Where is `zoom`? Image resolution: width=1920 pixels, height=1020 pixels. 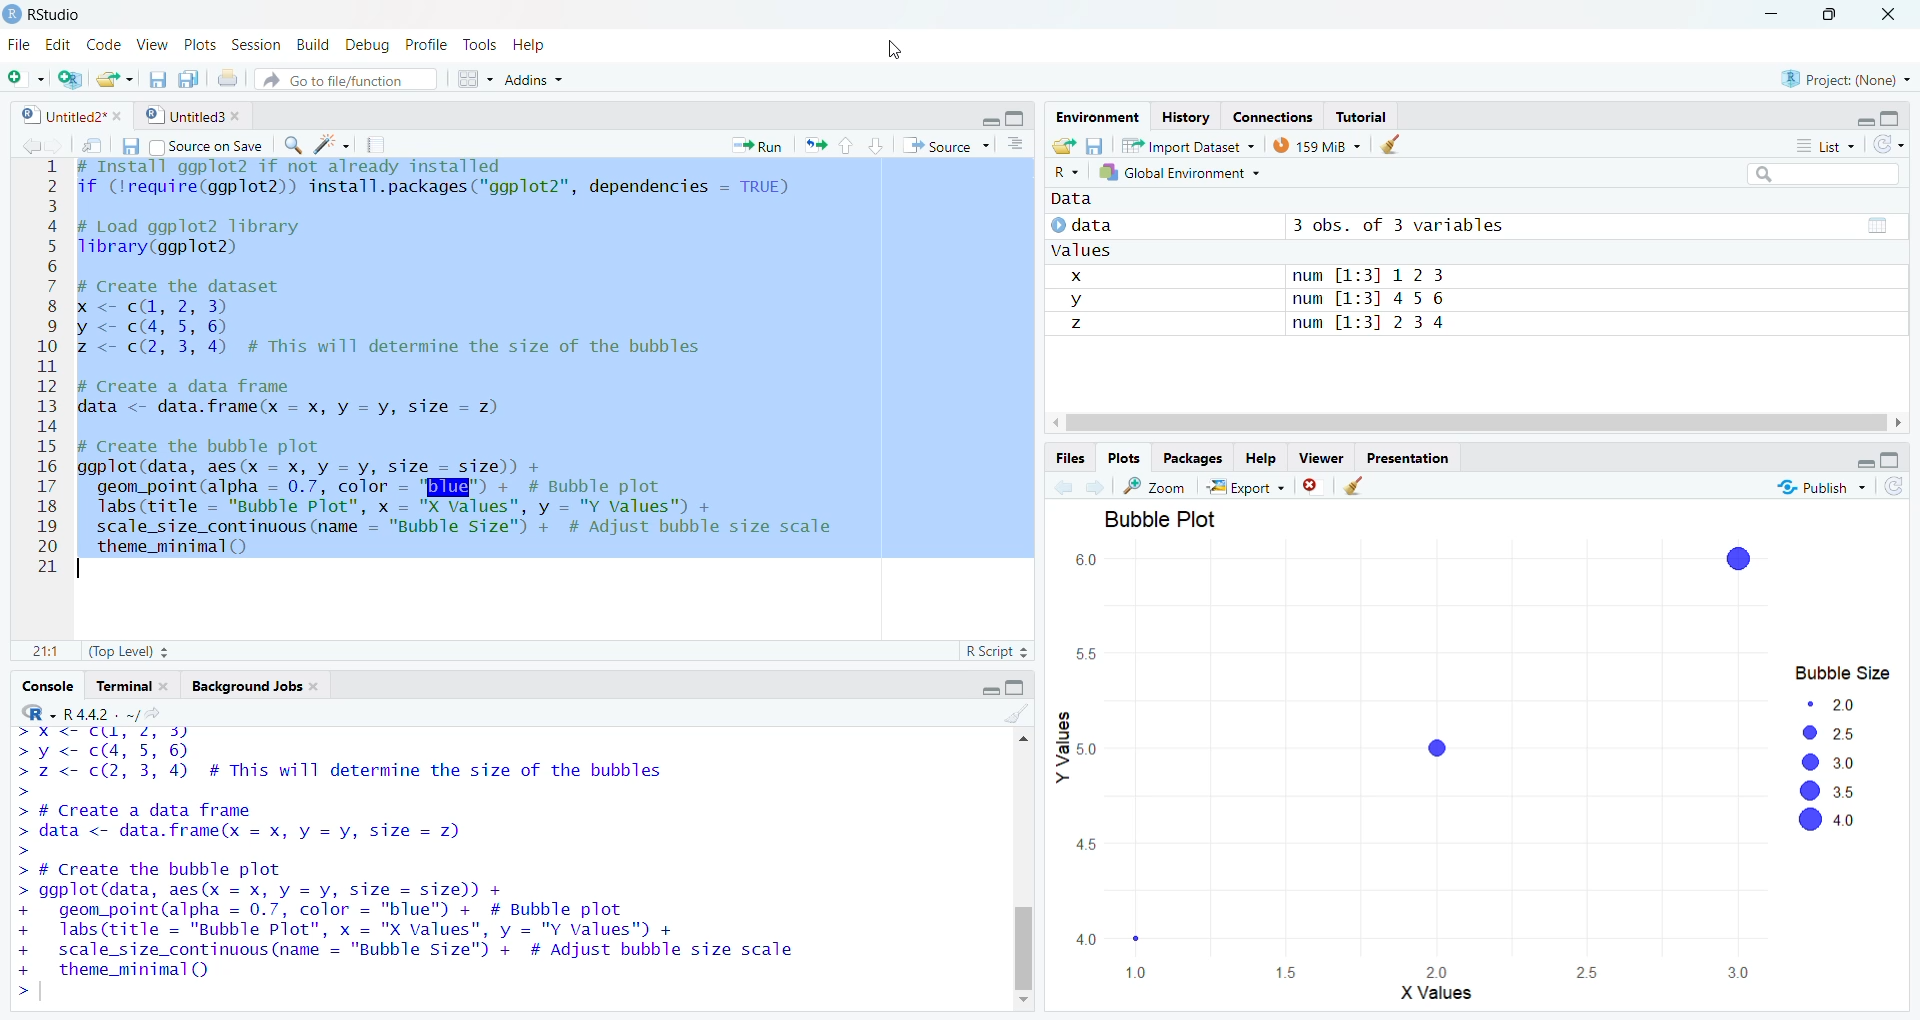 zoom is located at coordinates (1157, 487).